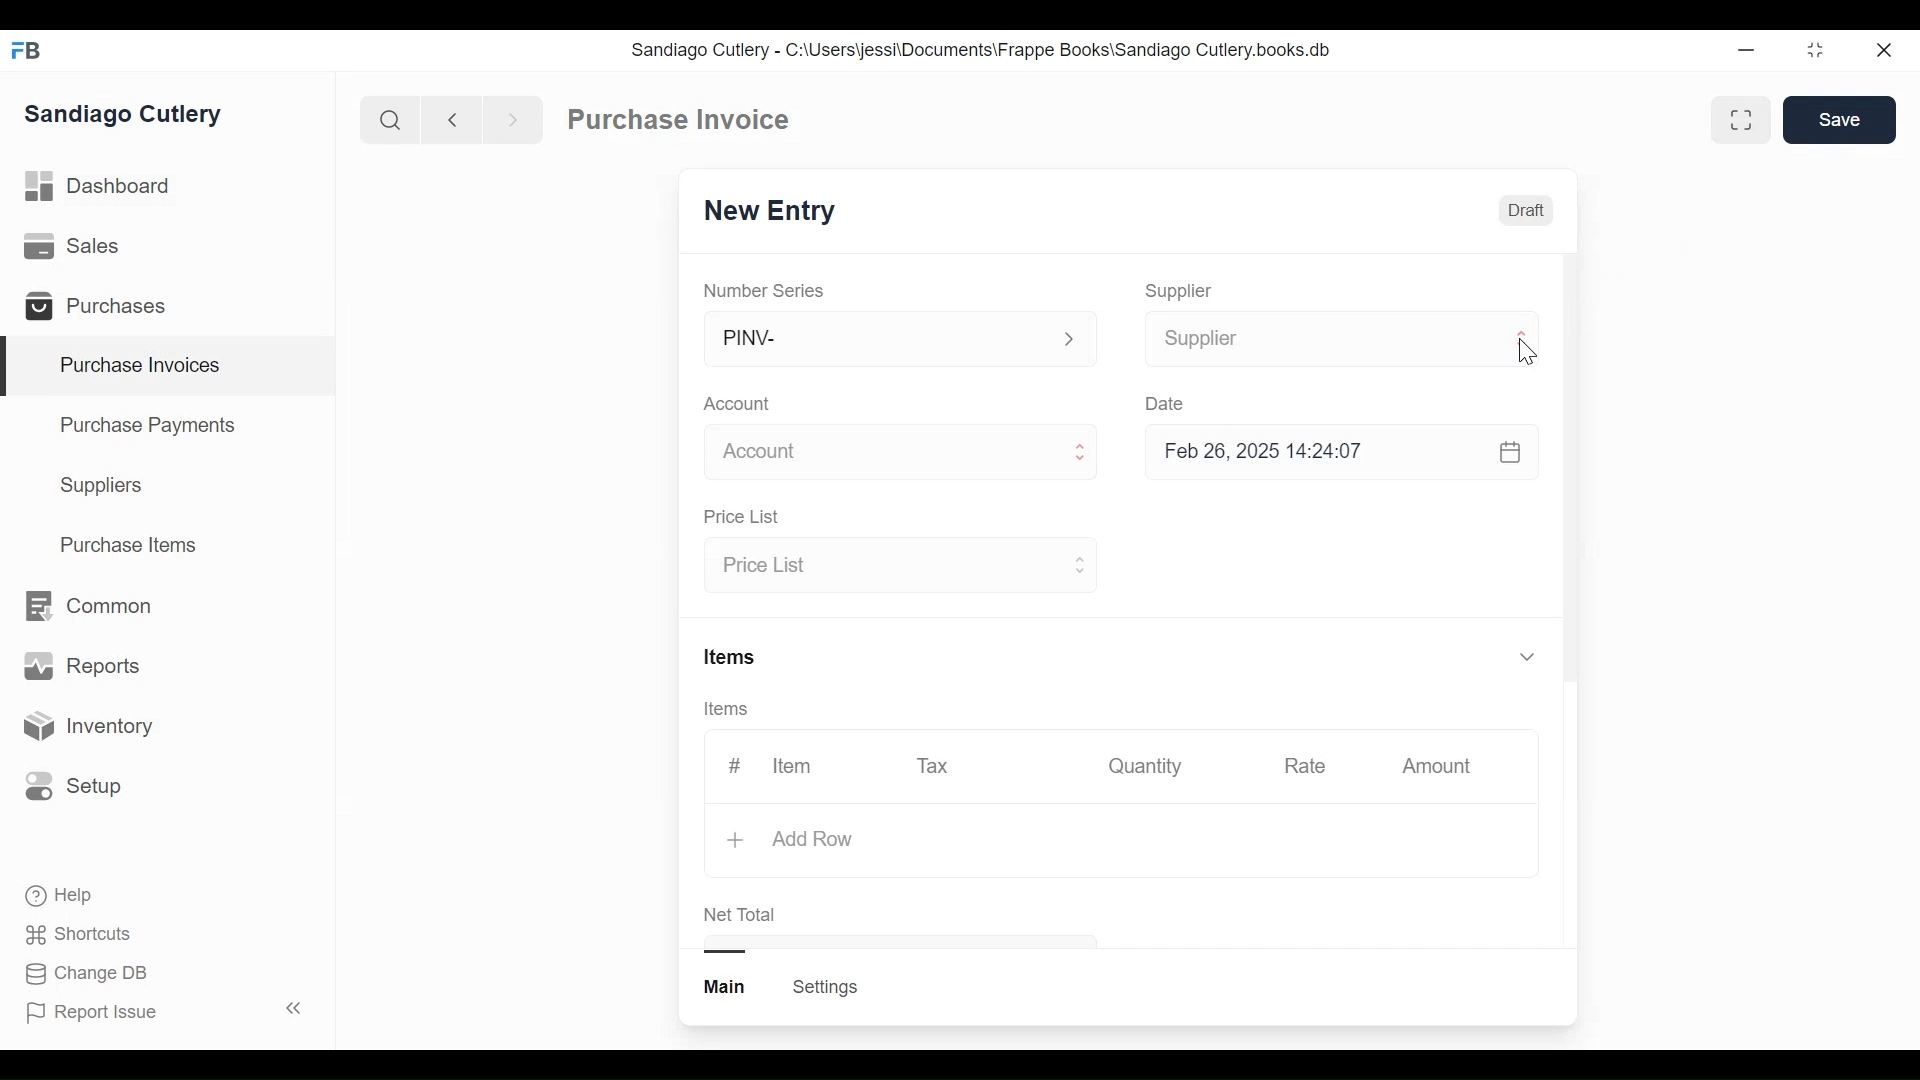 The width and height of the screenshot is (1920, 1080). Describe the element at coordinates (81, 933) in the screenshot. I see `Shortcuts` at that location.